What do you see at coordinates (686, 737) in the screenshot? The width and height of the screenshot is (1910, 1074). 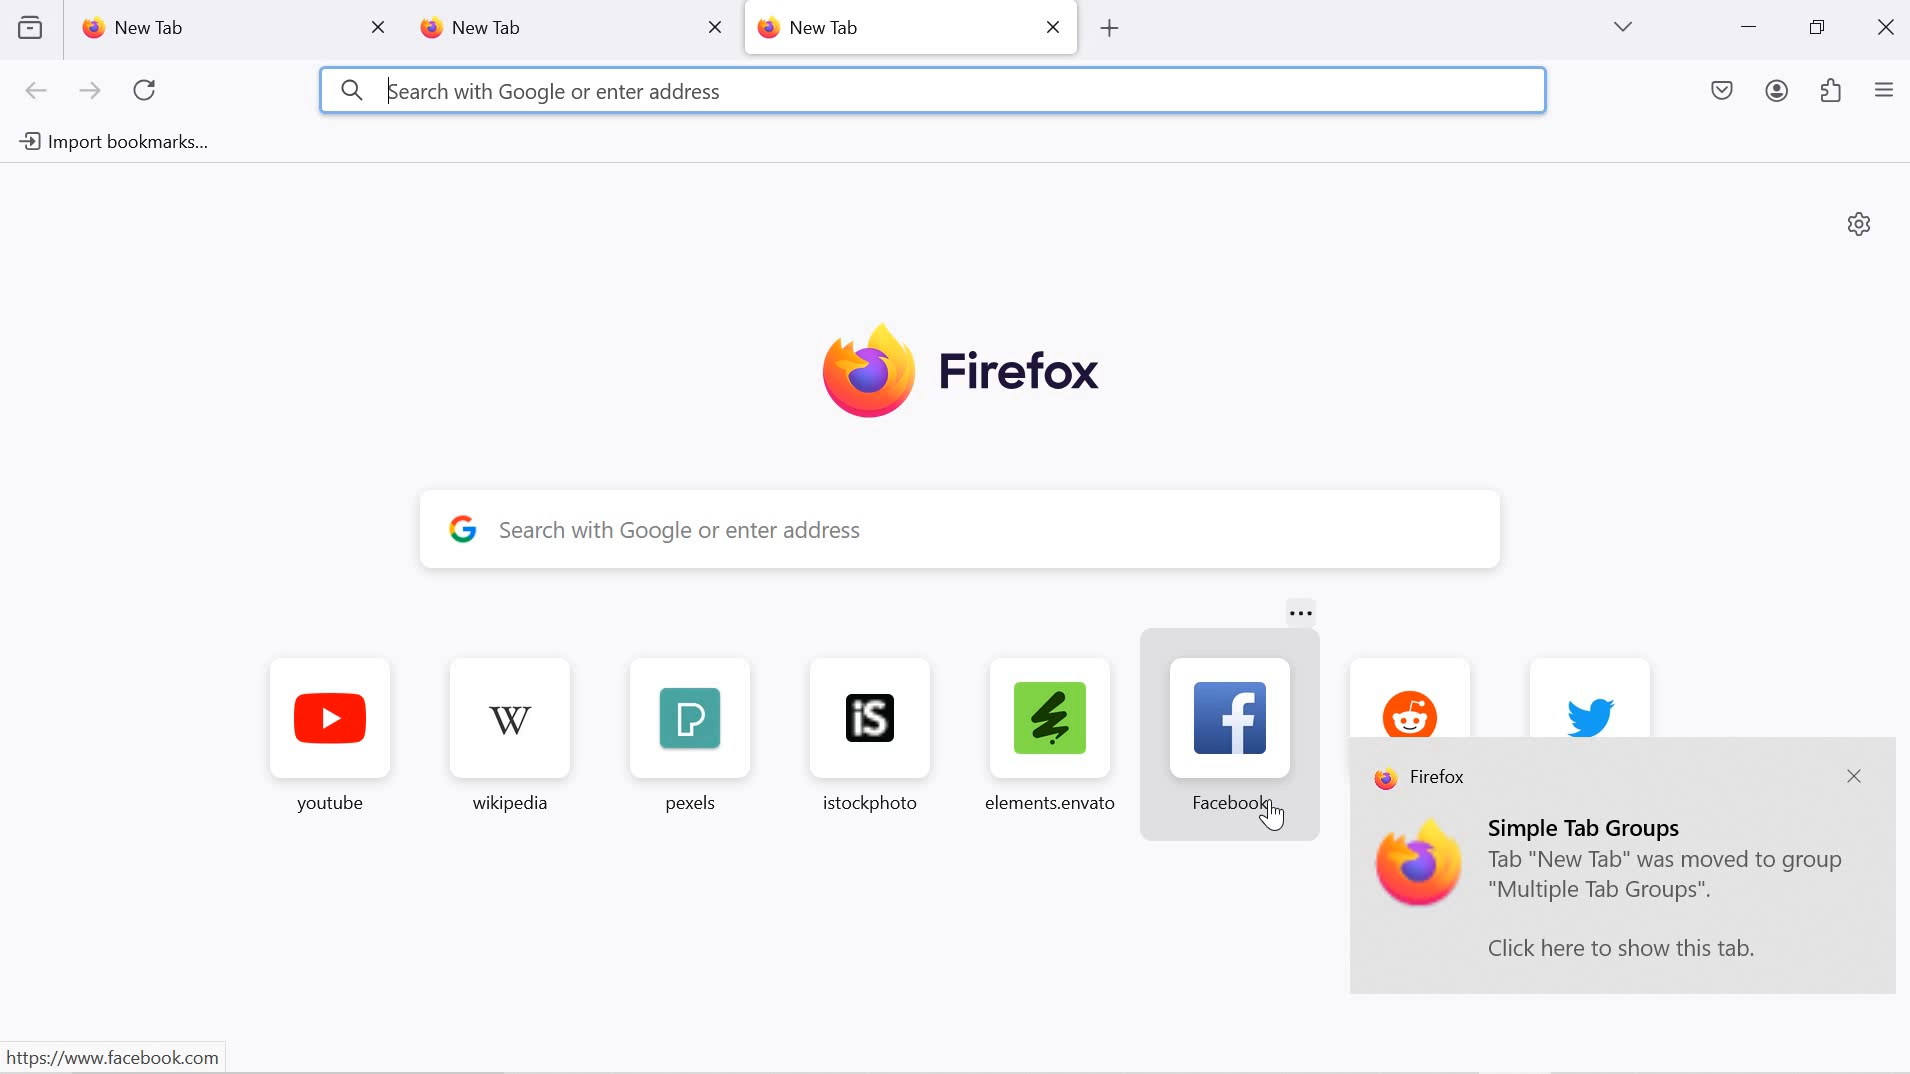 I see `pexels favorite` at bounding box center [686, 737].